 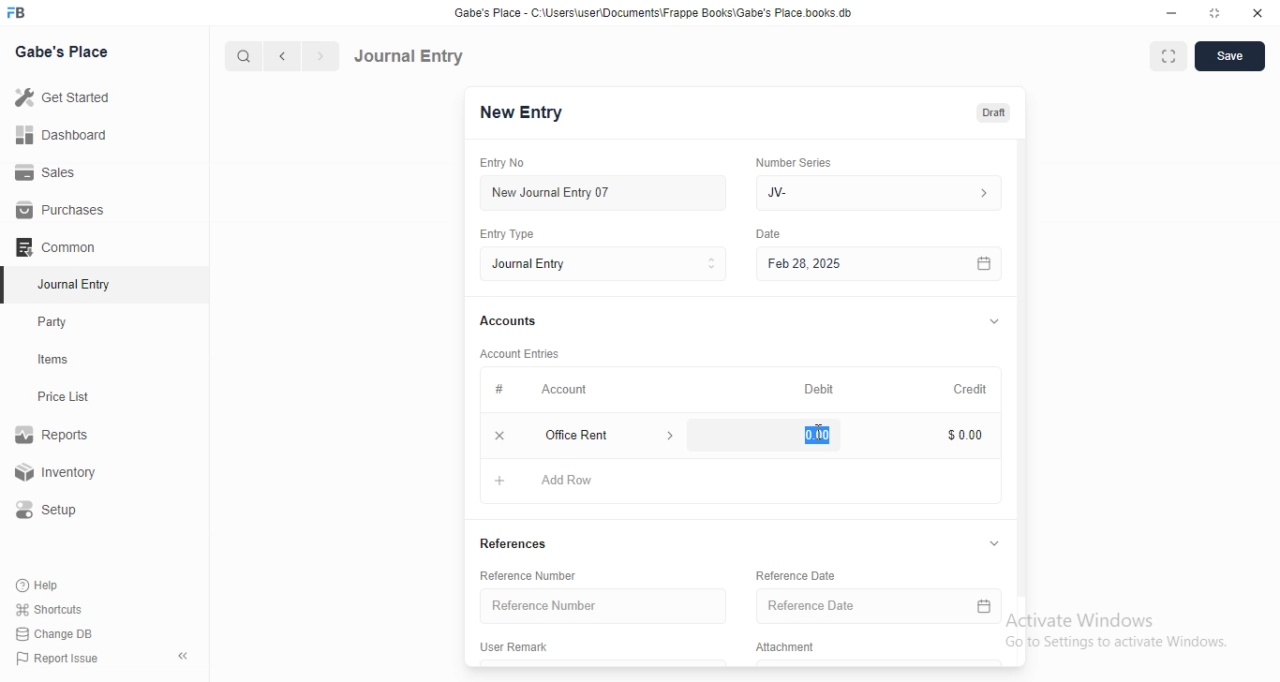 What do you see at coordinates (57, 322) in the screenshot?
I see `Party` at bounding box center [57, 322].